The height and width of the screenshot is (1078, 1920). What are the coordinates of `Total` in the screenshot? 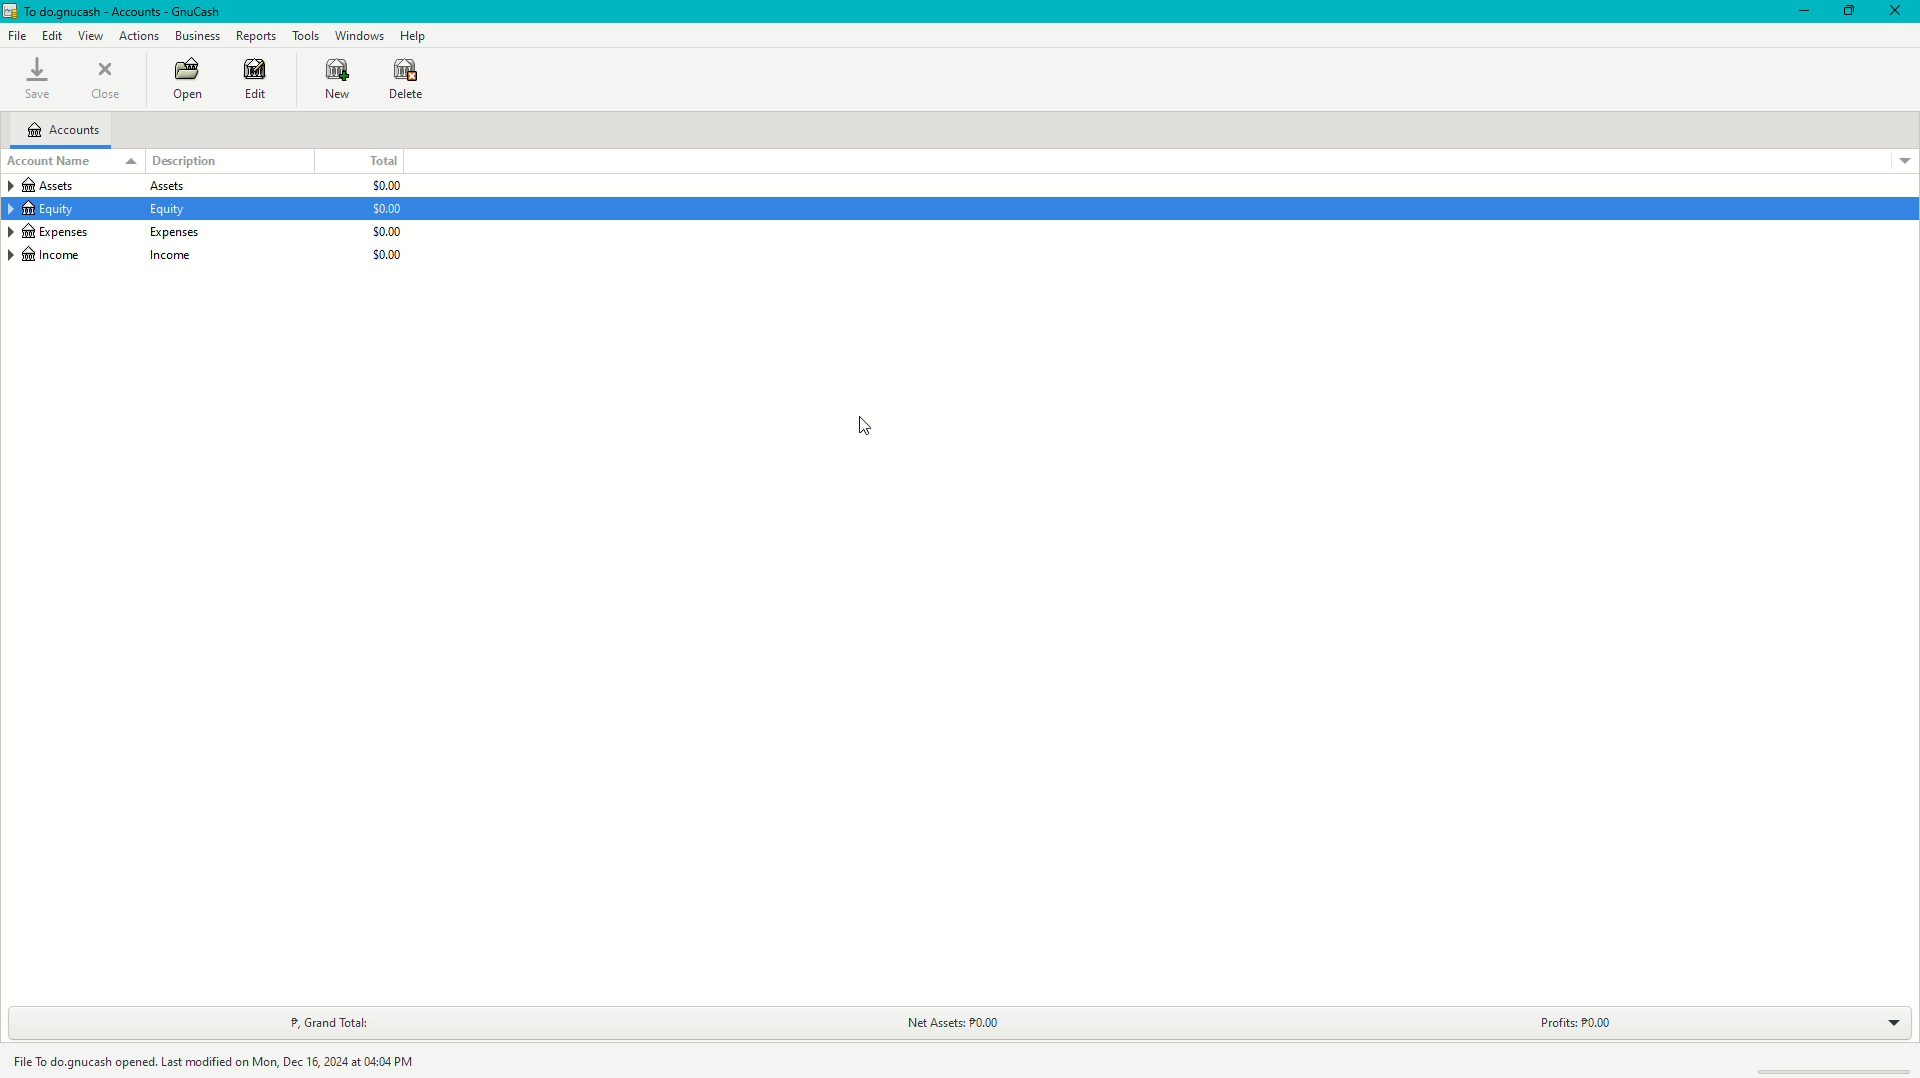 It's located at (384, 161).